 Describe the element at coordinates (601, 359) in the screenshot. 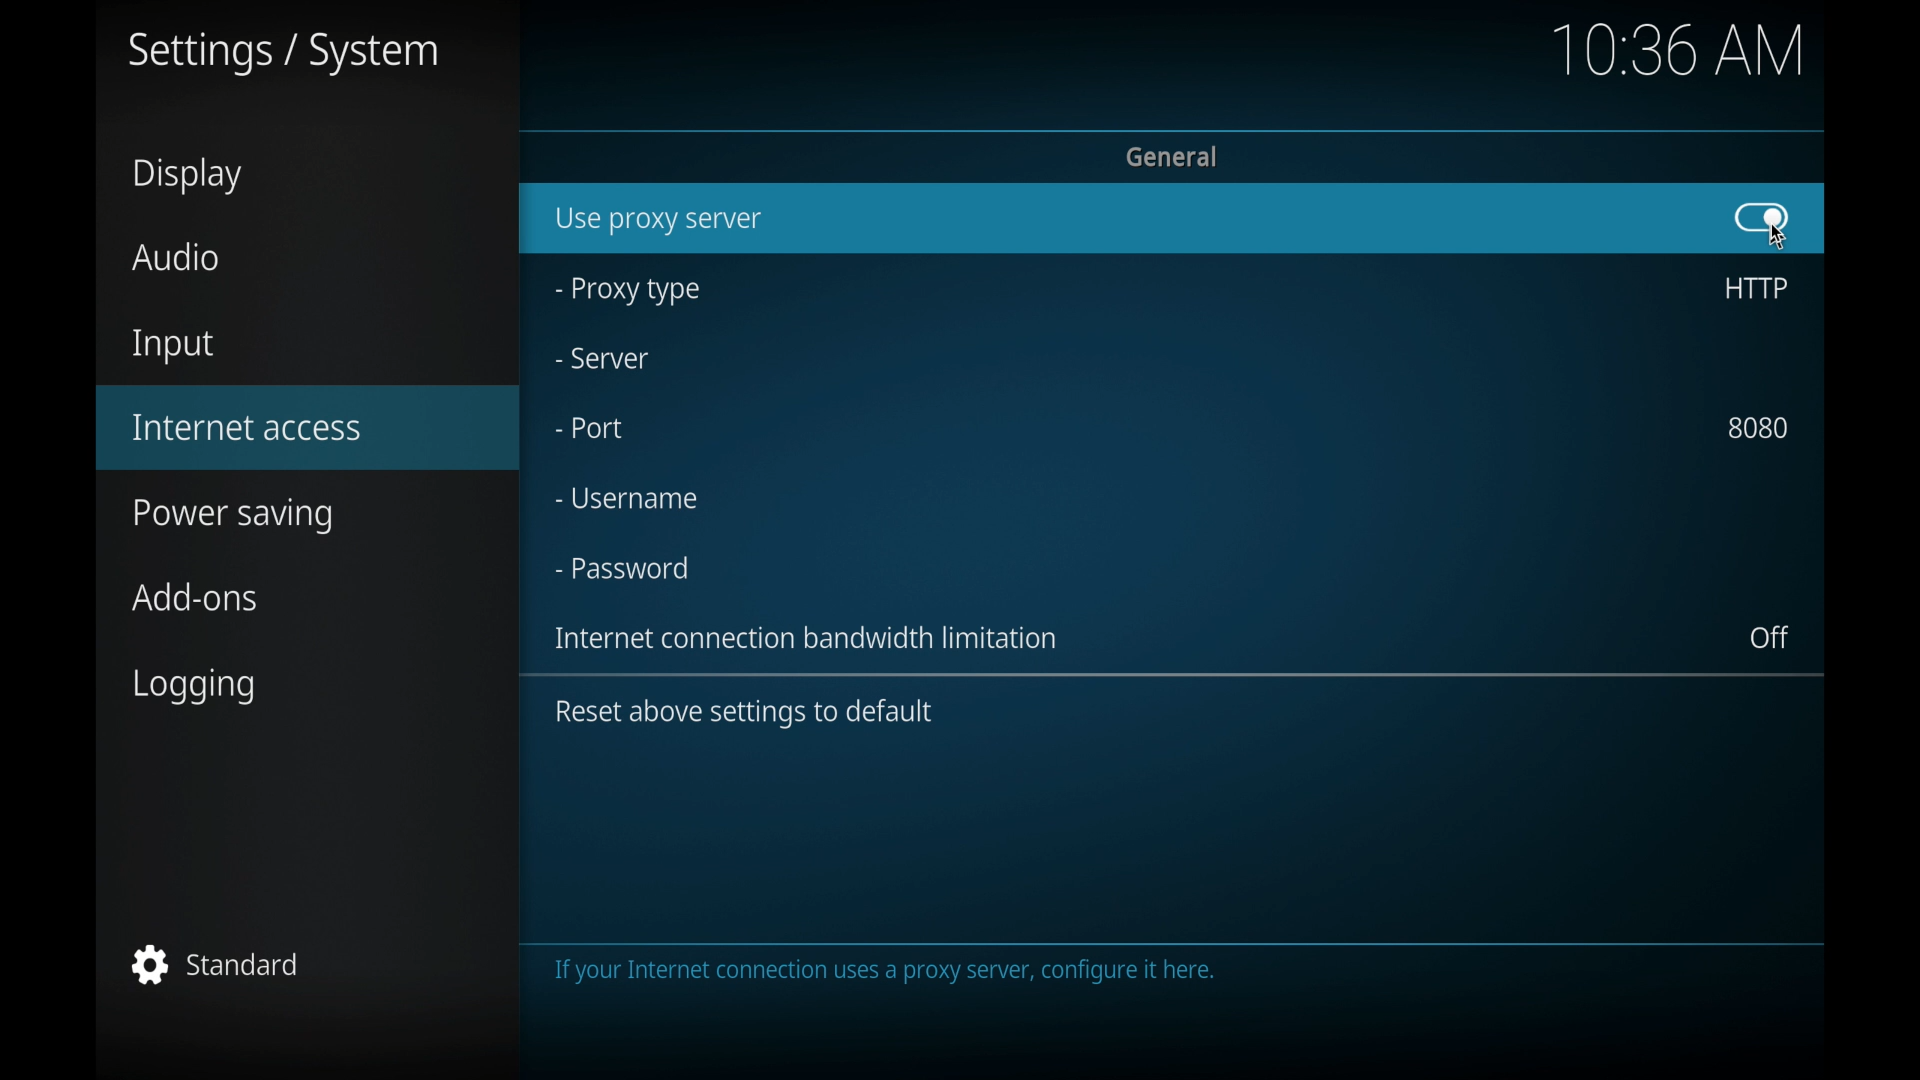

I see `server` at that location.